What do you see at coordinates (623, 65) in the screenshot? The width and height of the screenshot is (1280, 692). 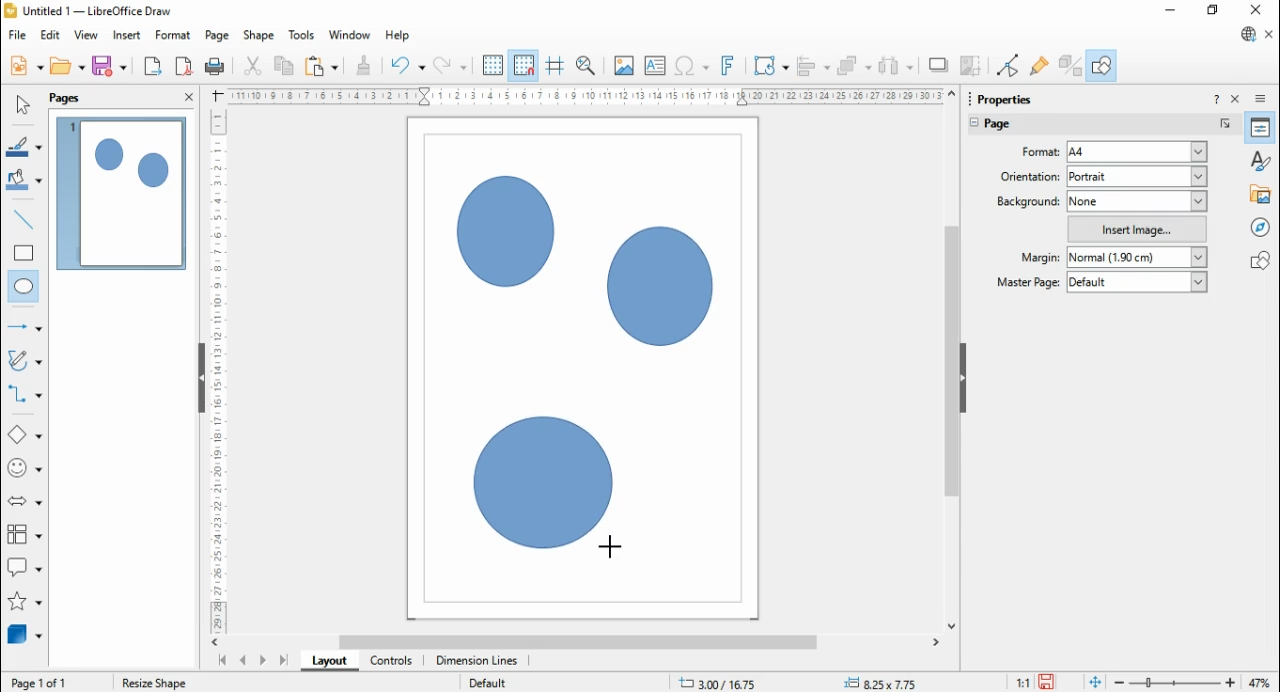 I see `insert image` at bounding box center [623, 65].